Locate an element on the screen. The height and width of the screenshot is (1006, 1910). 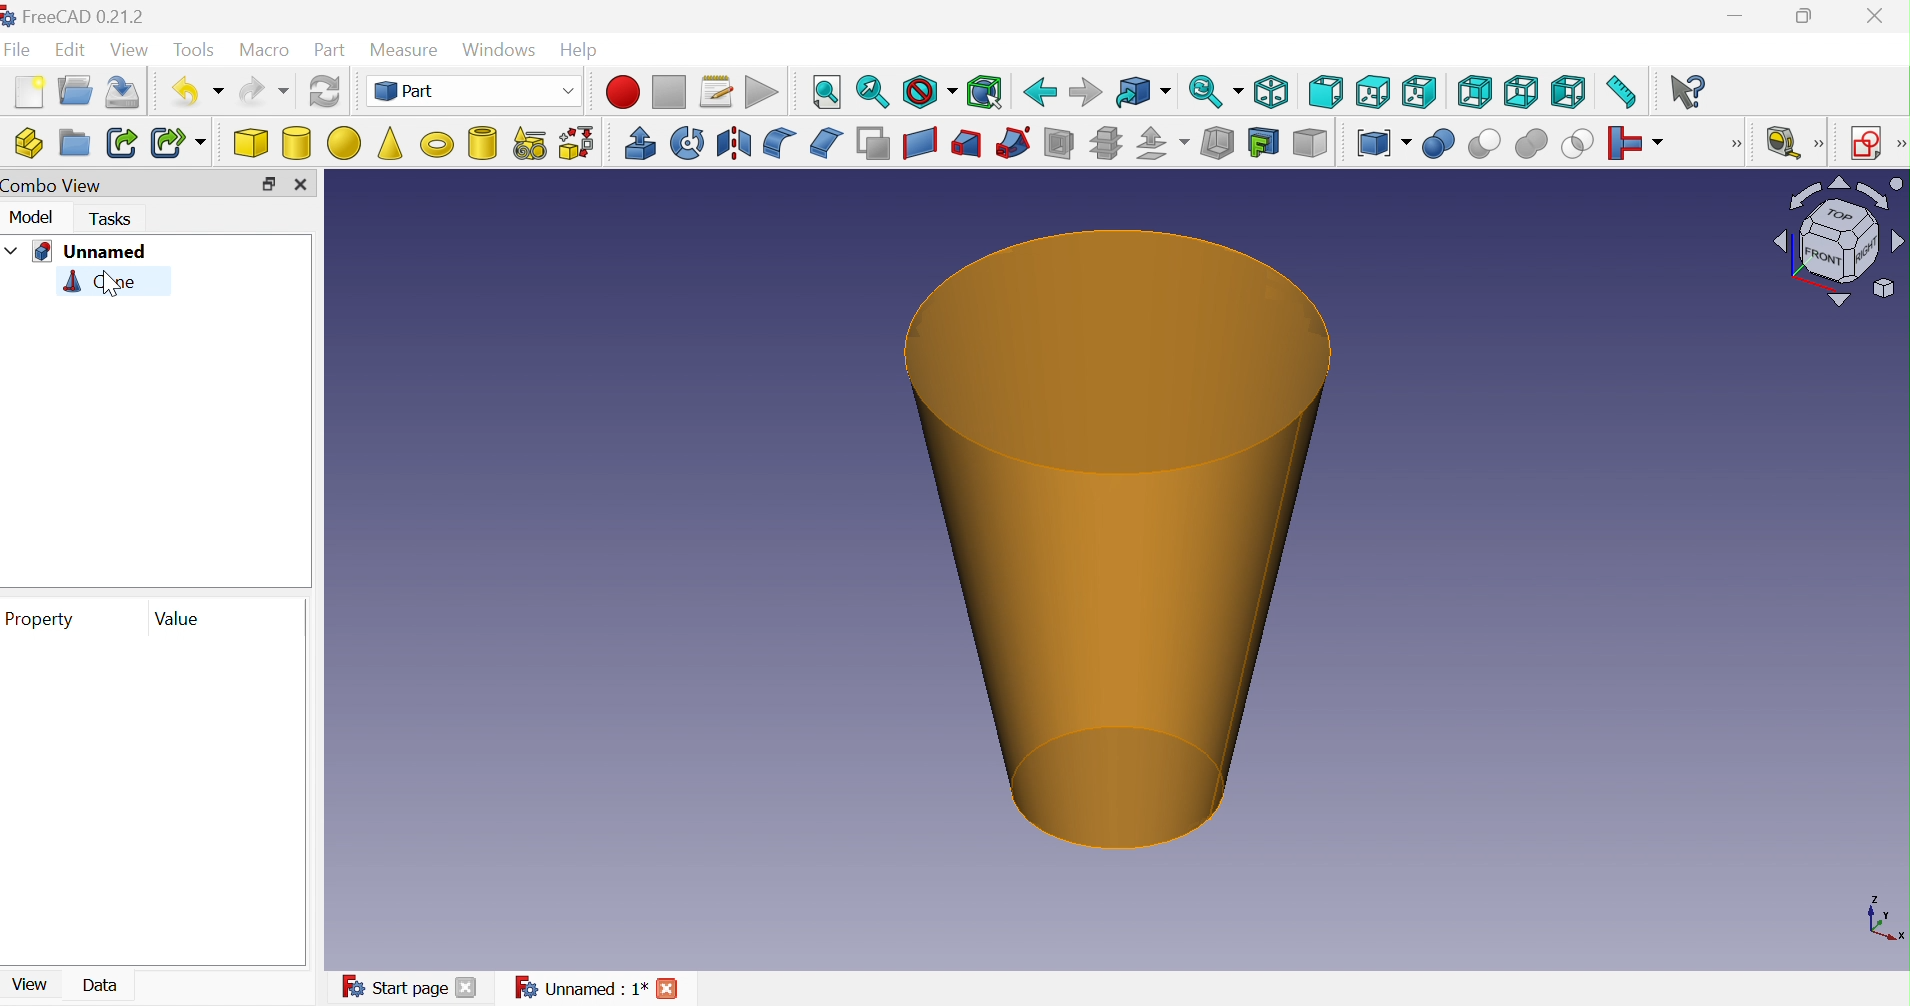
Thickness is located at coordinates (1217, 144).